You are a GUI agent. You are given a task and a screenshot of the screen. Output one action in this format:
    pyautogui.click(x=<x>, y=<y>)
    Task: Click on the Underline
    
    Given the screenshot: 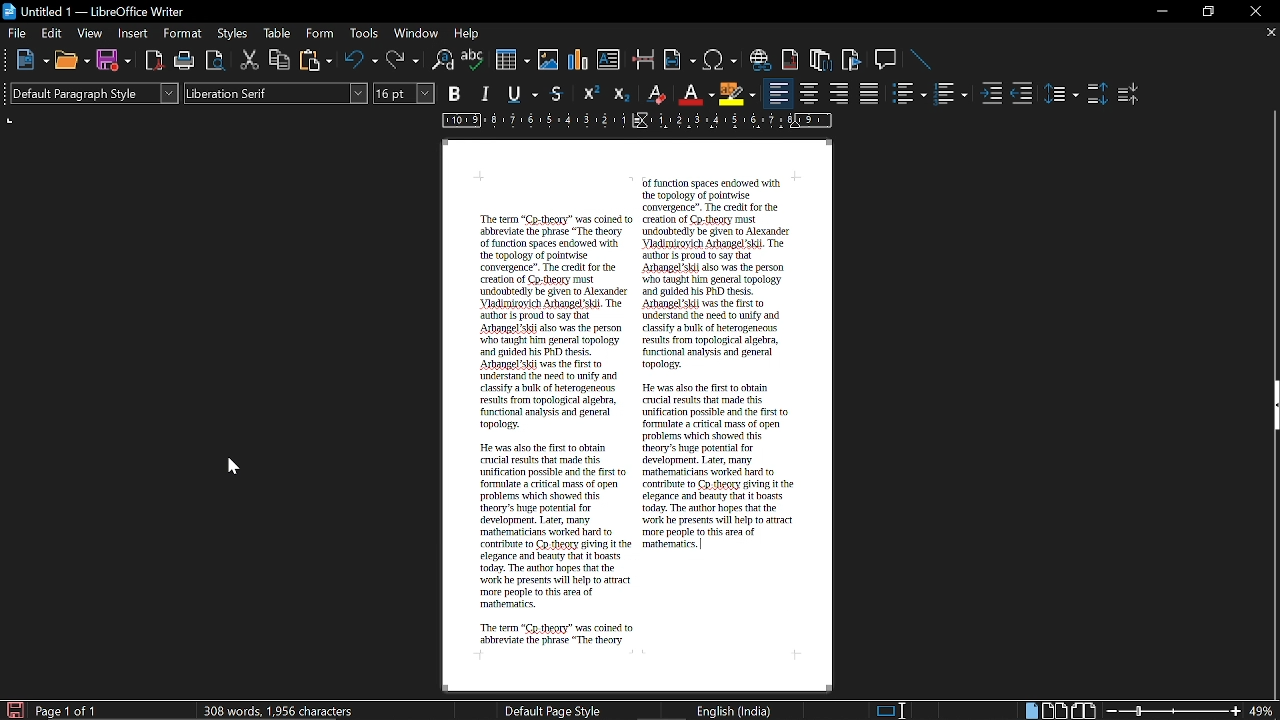 What is the action you would take?
    pyautogui.click(x=524, y=95)
    